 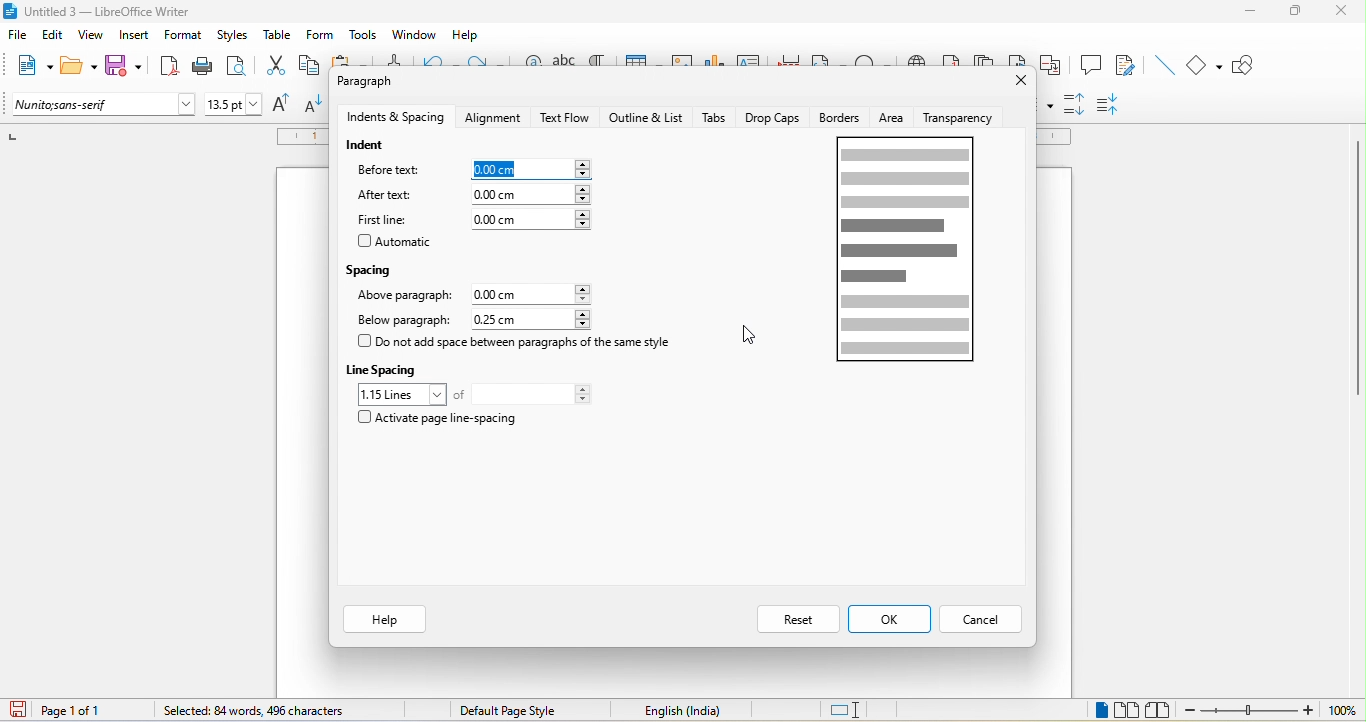 I want to click on view, so click(x=91, y=38).